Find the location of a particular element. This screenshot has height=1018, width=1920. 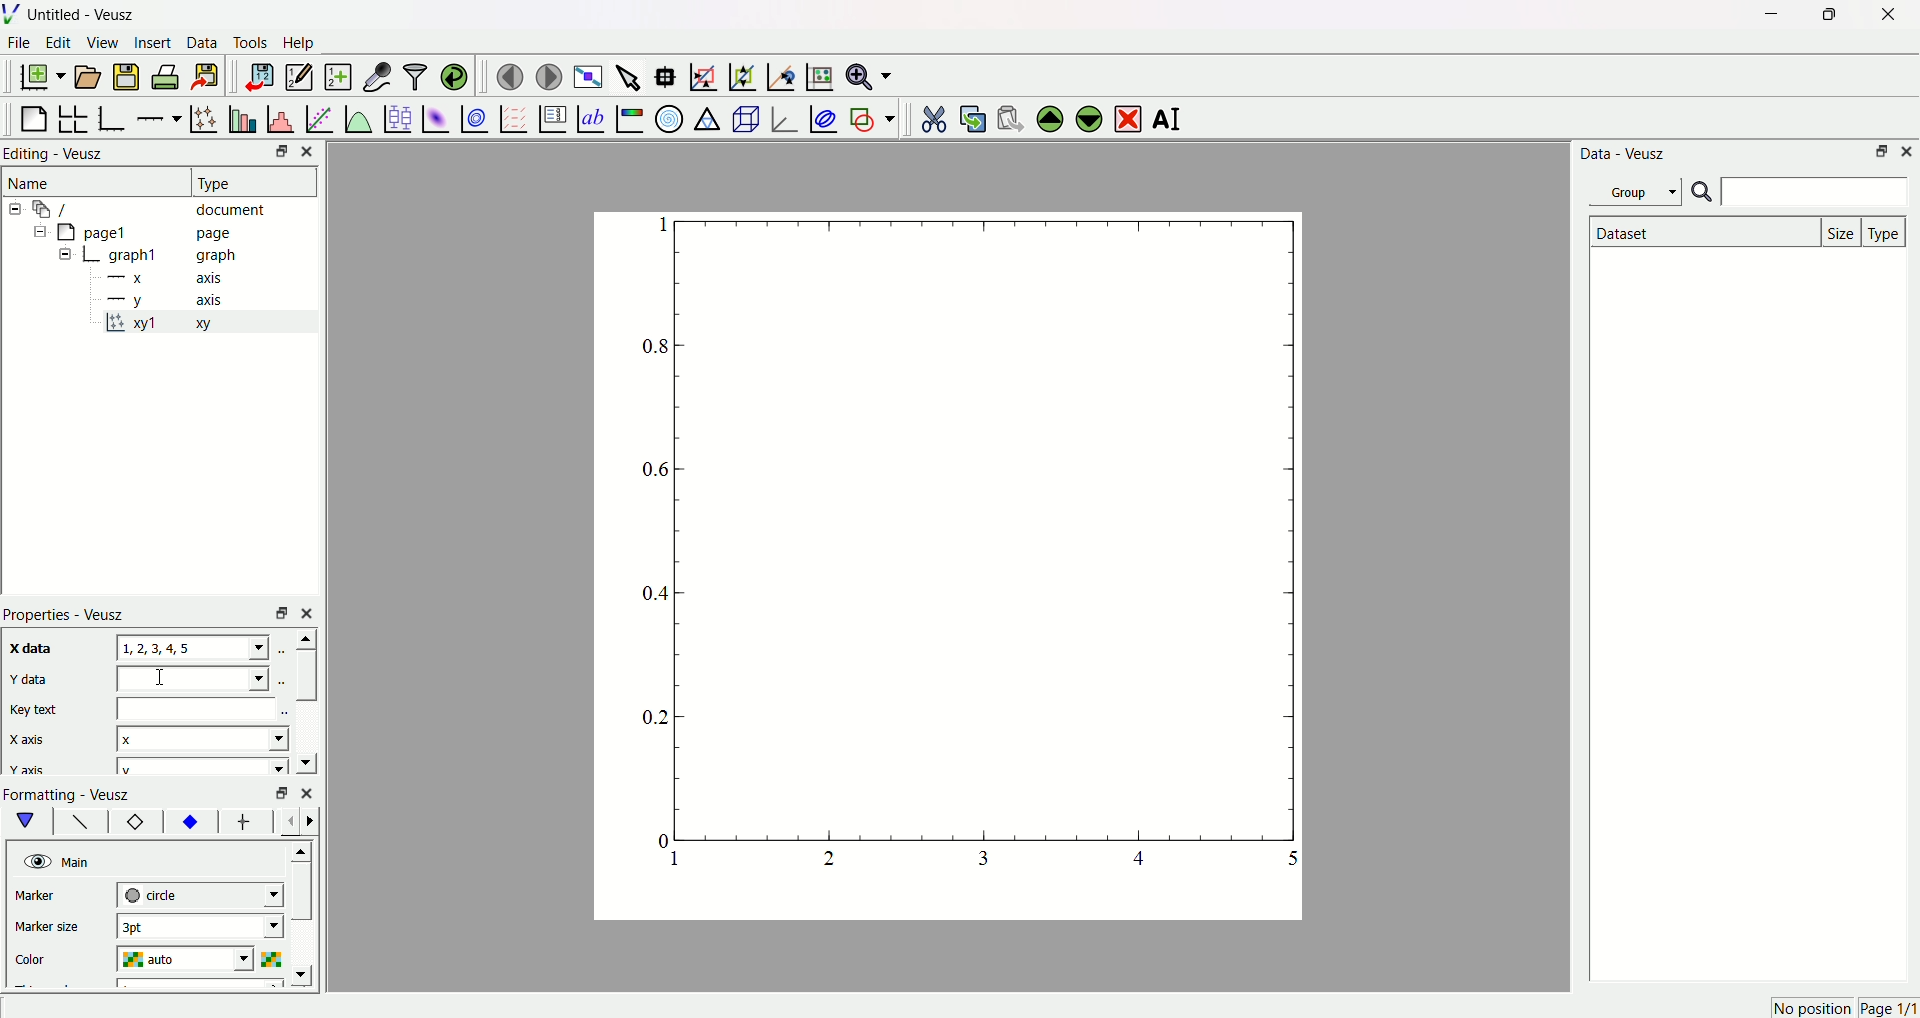

reset the graph axes is located at coordinates (816, 73).